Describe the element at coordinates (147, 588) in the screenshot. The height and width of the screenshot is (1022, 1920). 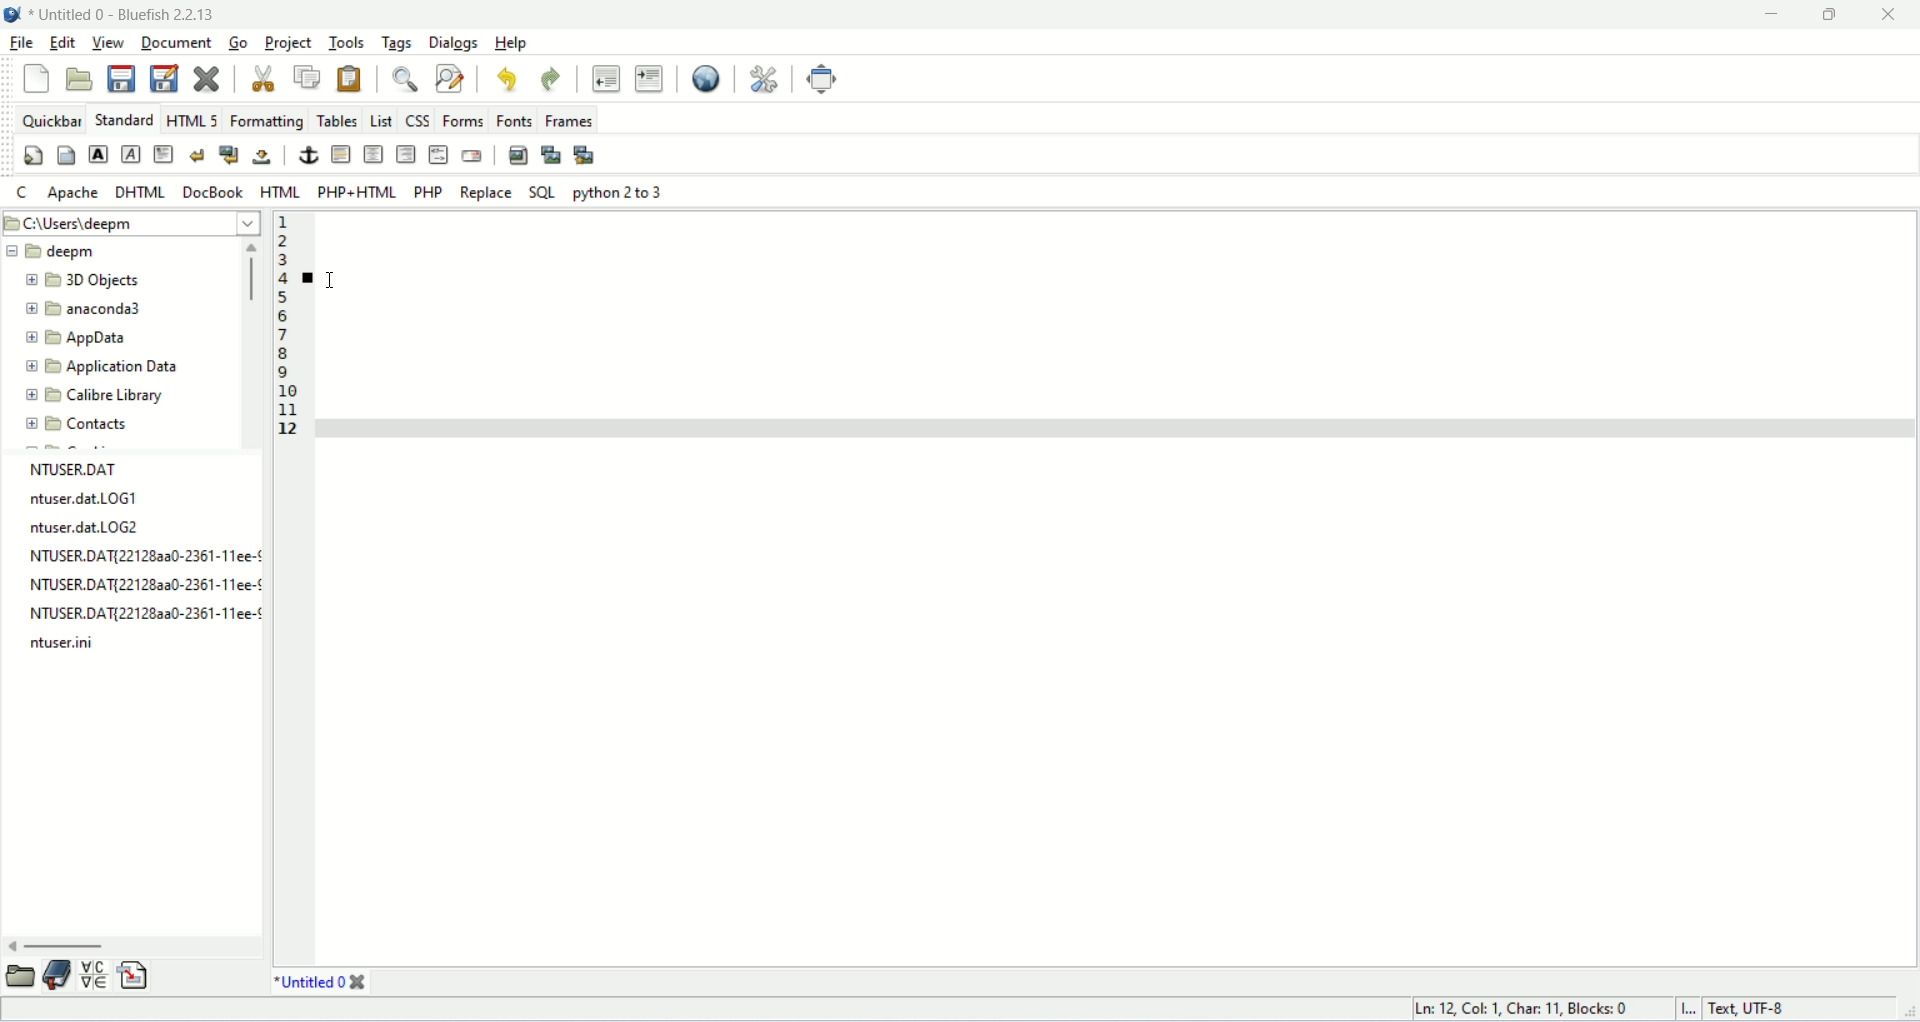
I see `NTUSER.DAT{22128AA0-2361-11EE-` at that location.